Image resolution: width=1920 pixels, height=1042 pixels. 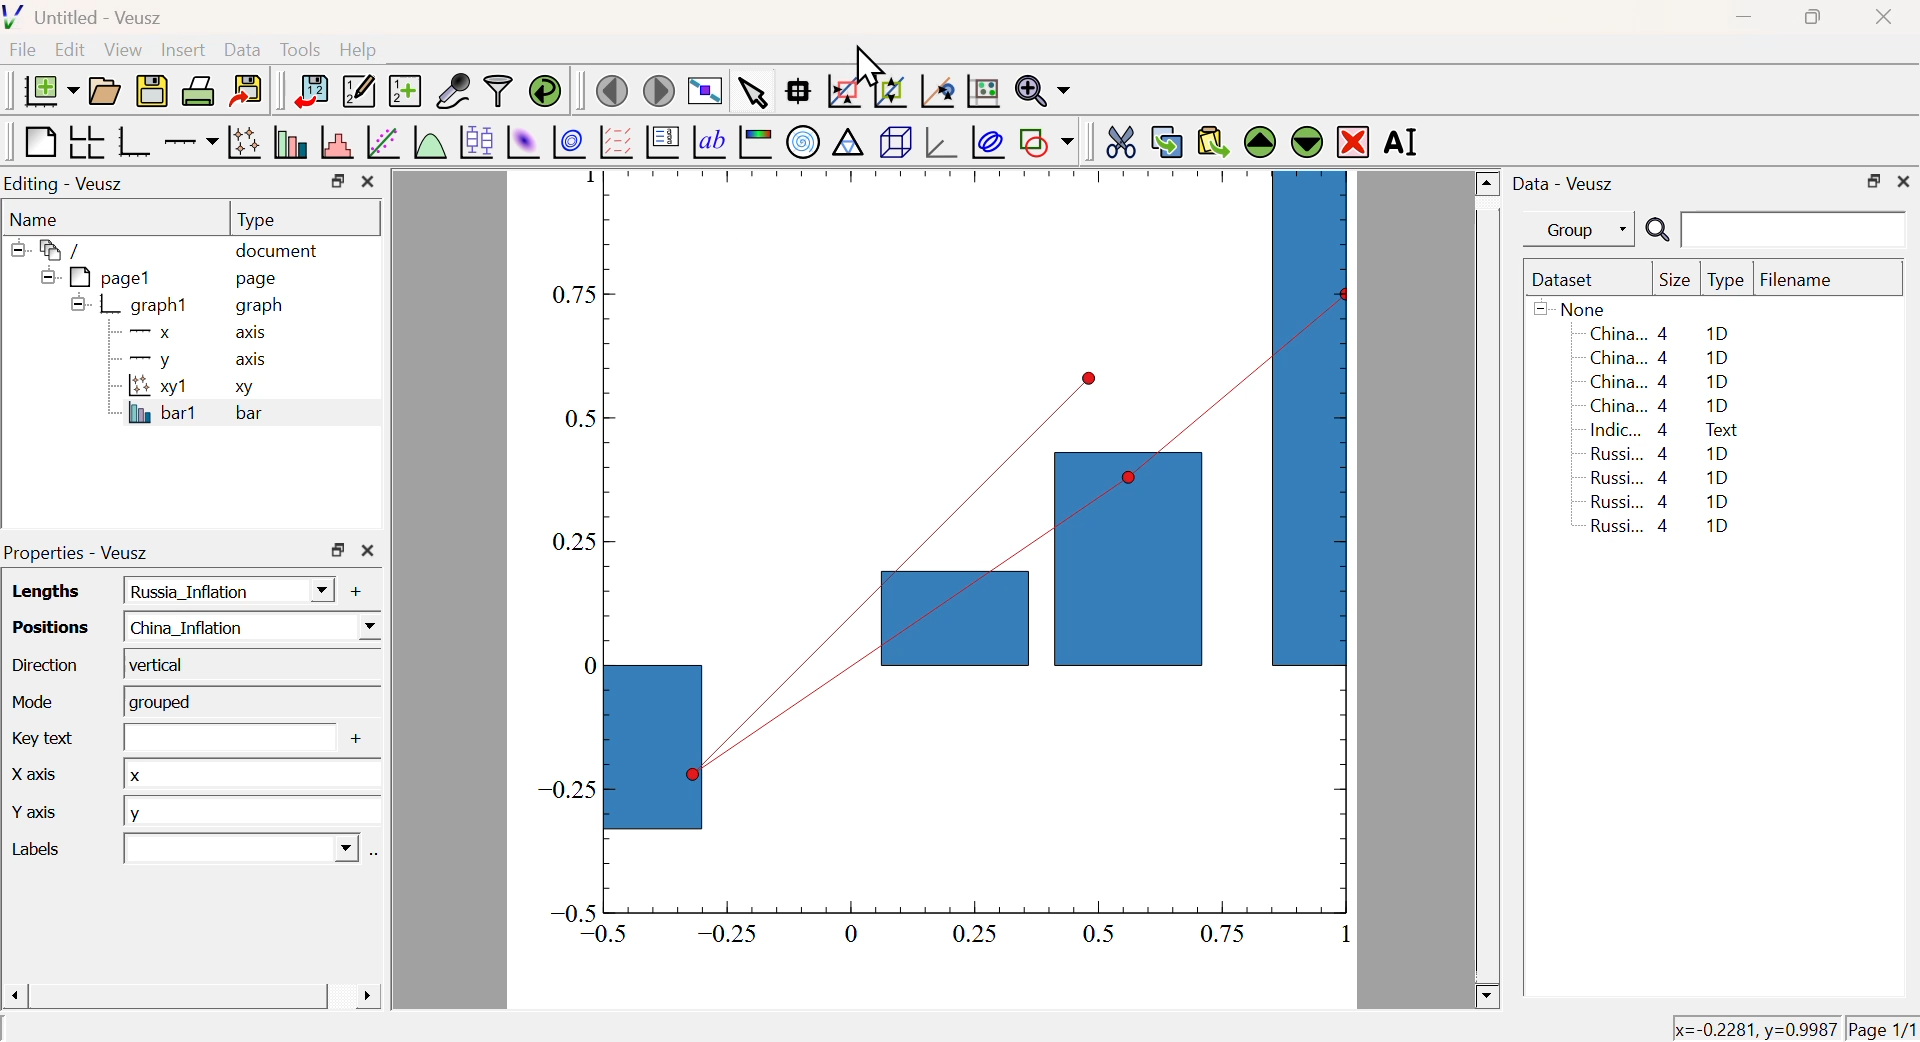 What do you see at coordinates (1664, 430) in the screenshot?
I see `Indic... 4 Text` at bounding box center [1664, 430].